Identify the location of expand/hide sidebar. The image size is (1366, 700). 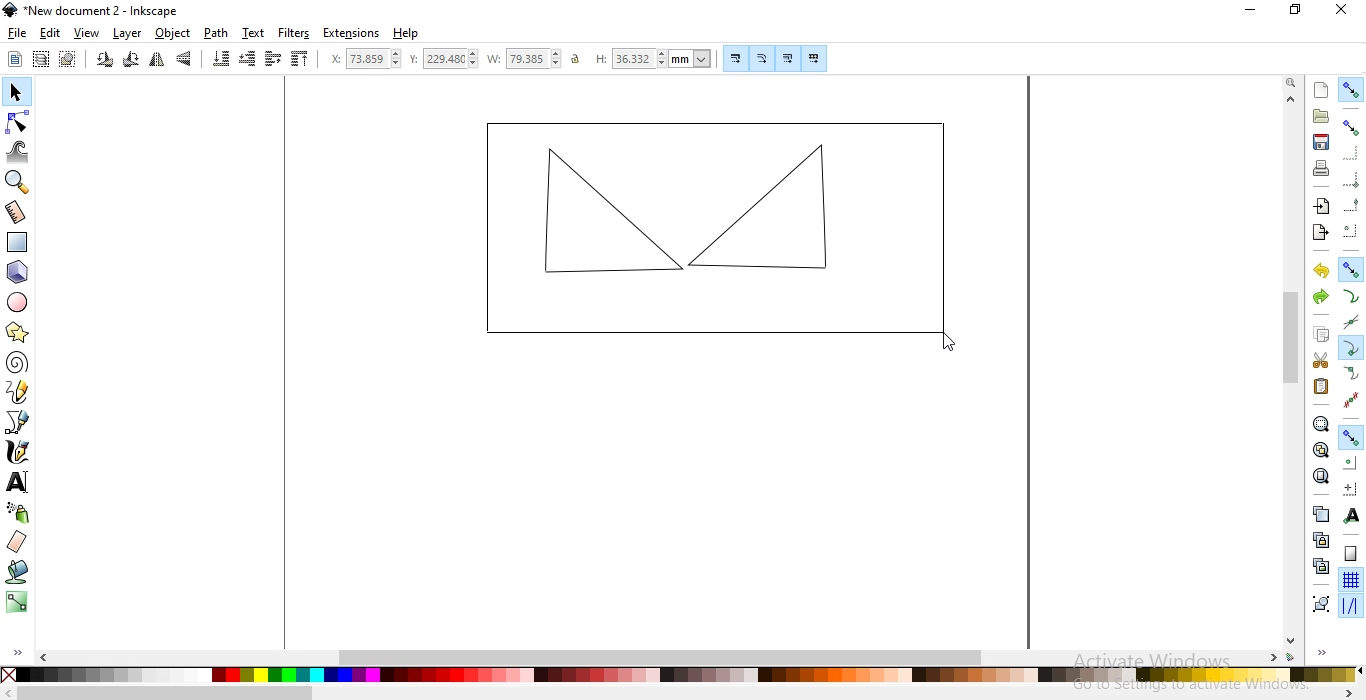
(15, 654).